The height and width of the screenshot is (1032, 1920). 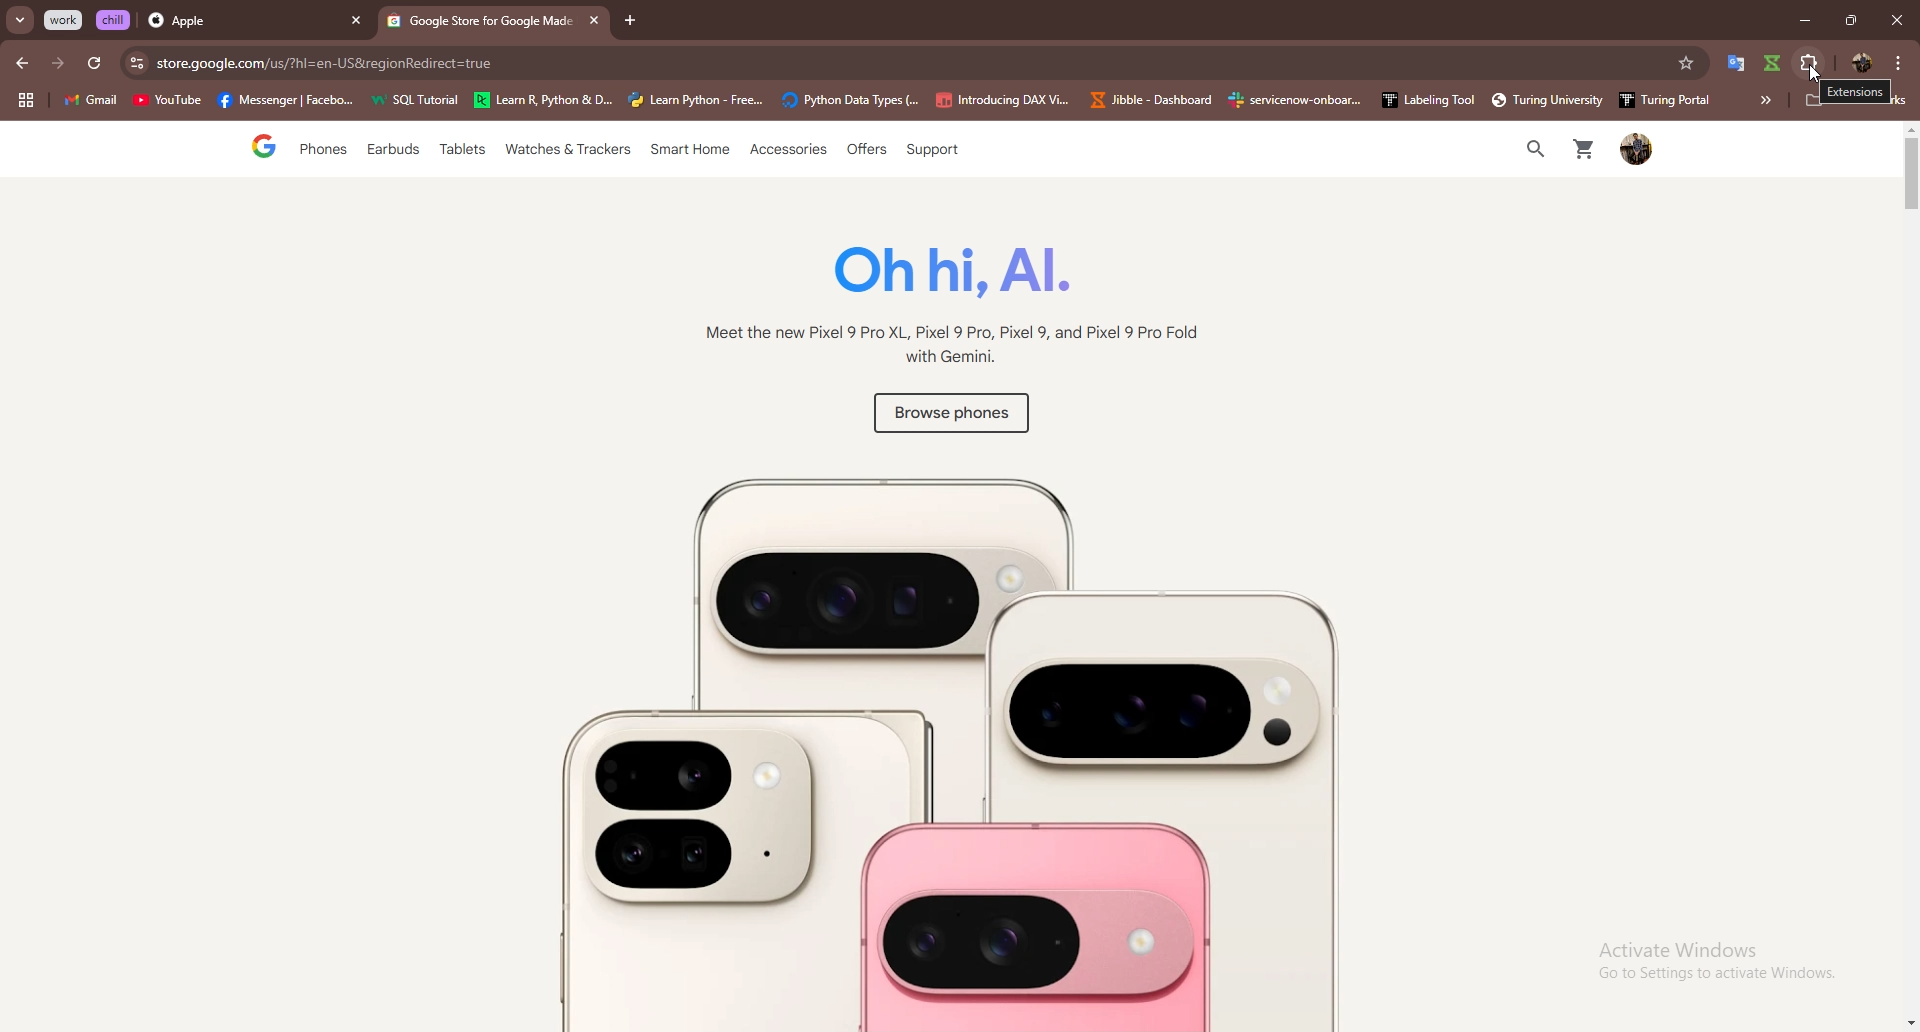 What do you see at coordinates (1147, 100) in the screenshot?
I see `Jibble - Dashboard` at bounding box center [1147, 100].